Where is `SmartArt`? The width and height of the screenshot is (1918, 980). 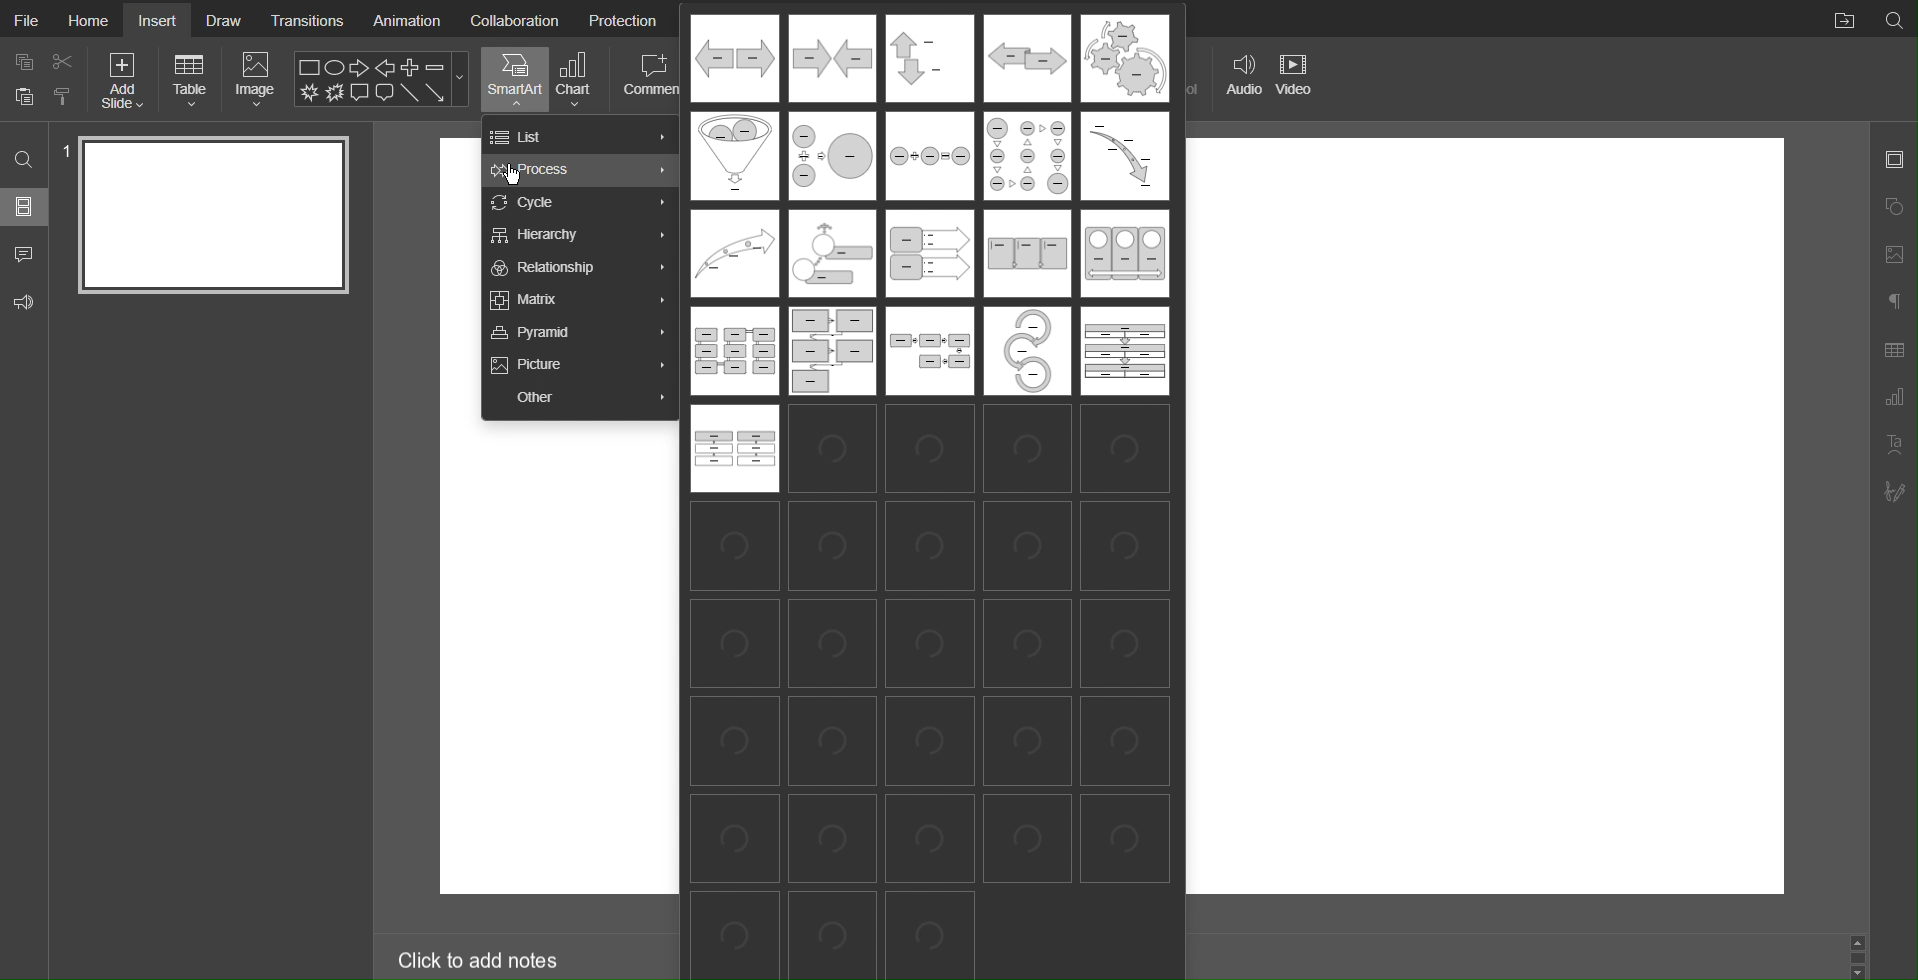
SmartArt is located at coordinates (514, 80).